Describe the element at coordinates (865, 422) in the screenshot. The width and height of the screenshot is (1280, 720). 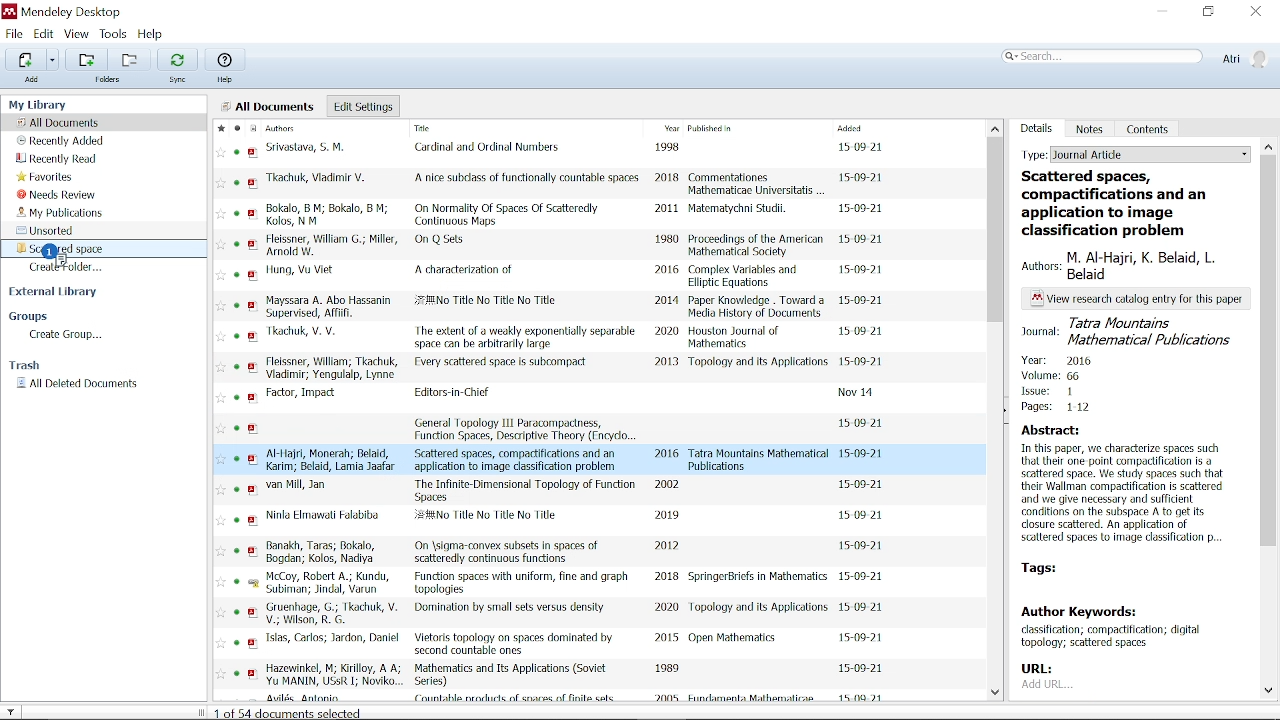
I see `date` at that location.